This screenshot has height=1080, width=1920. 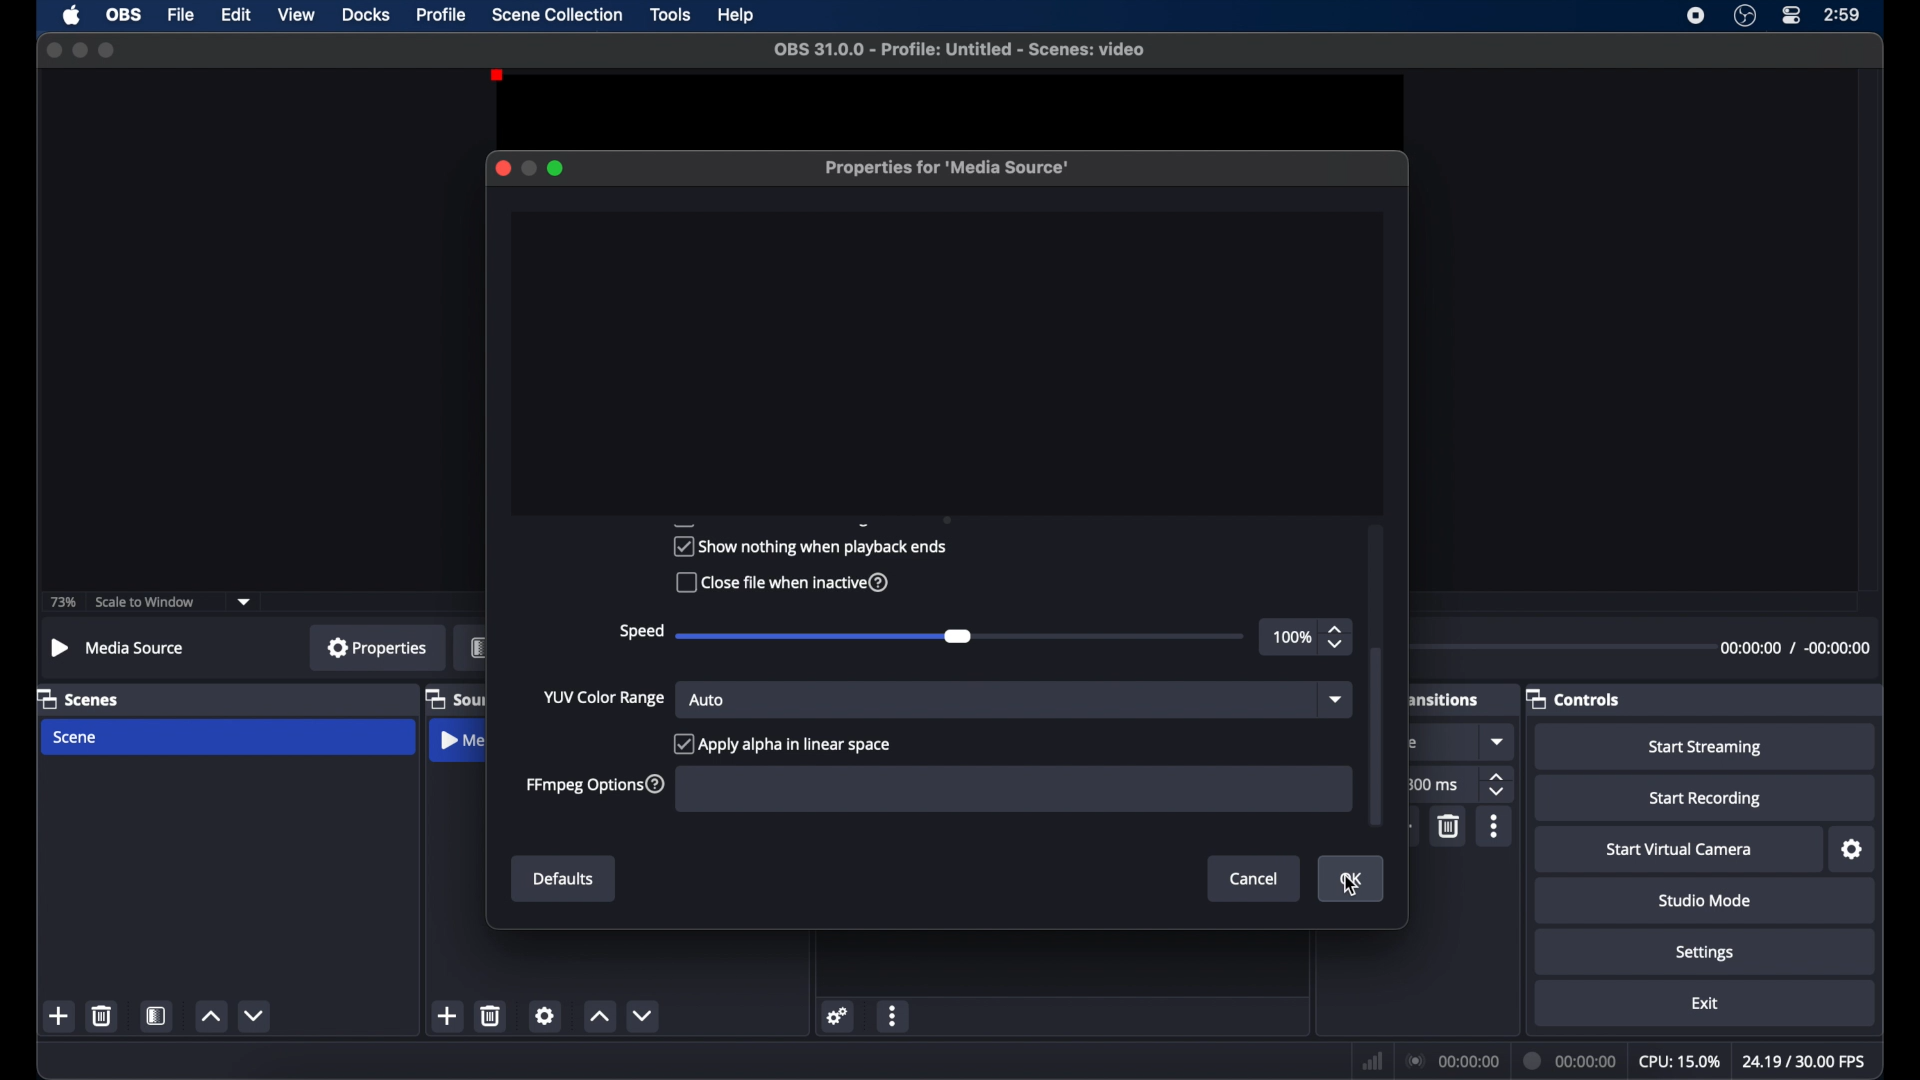 I want to click on increment, so click(x=599, y=1017).